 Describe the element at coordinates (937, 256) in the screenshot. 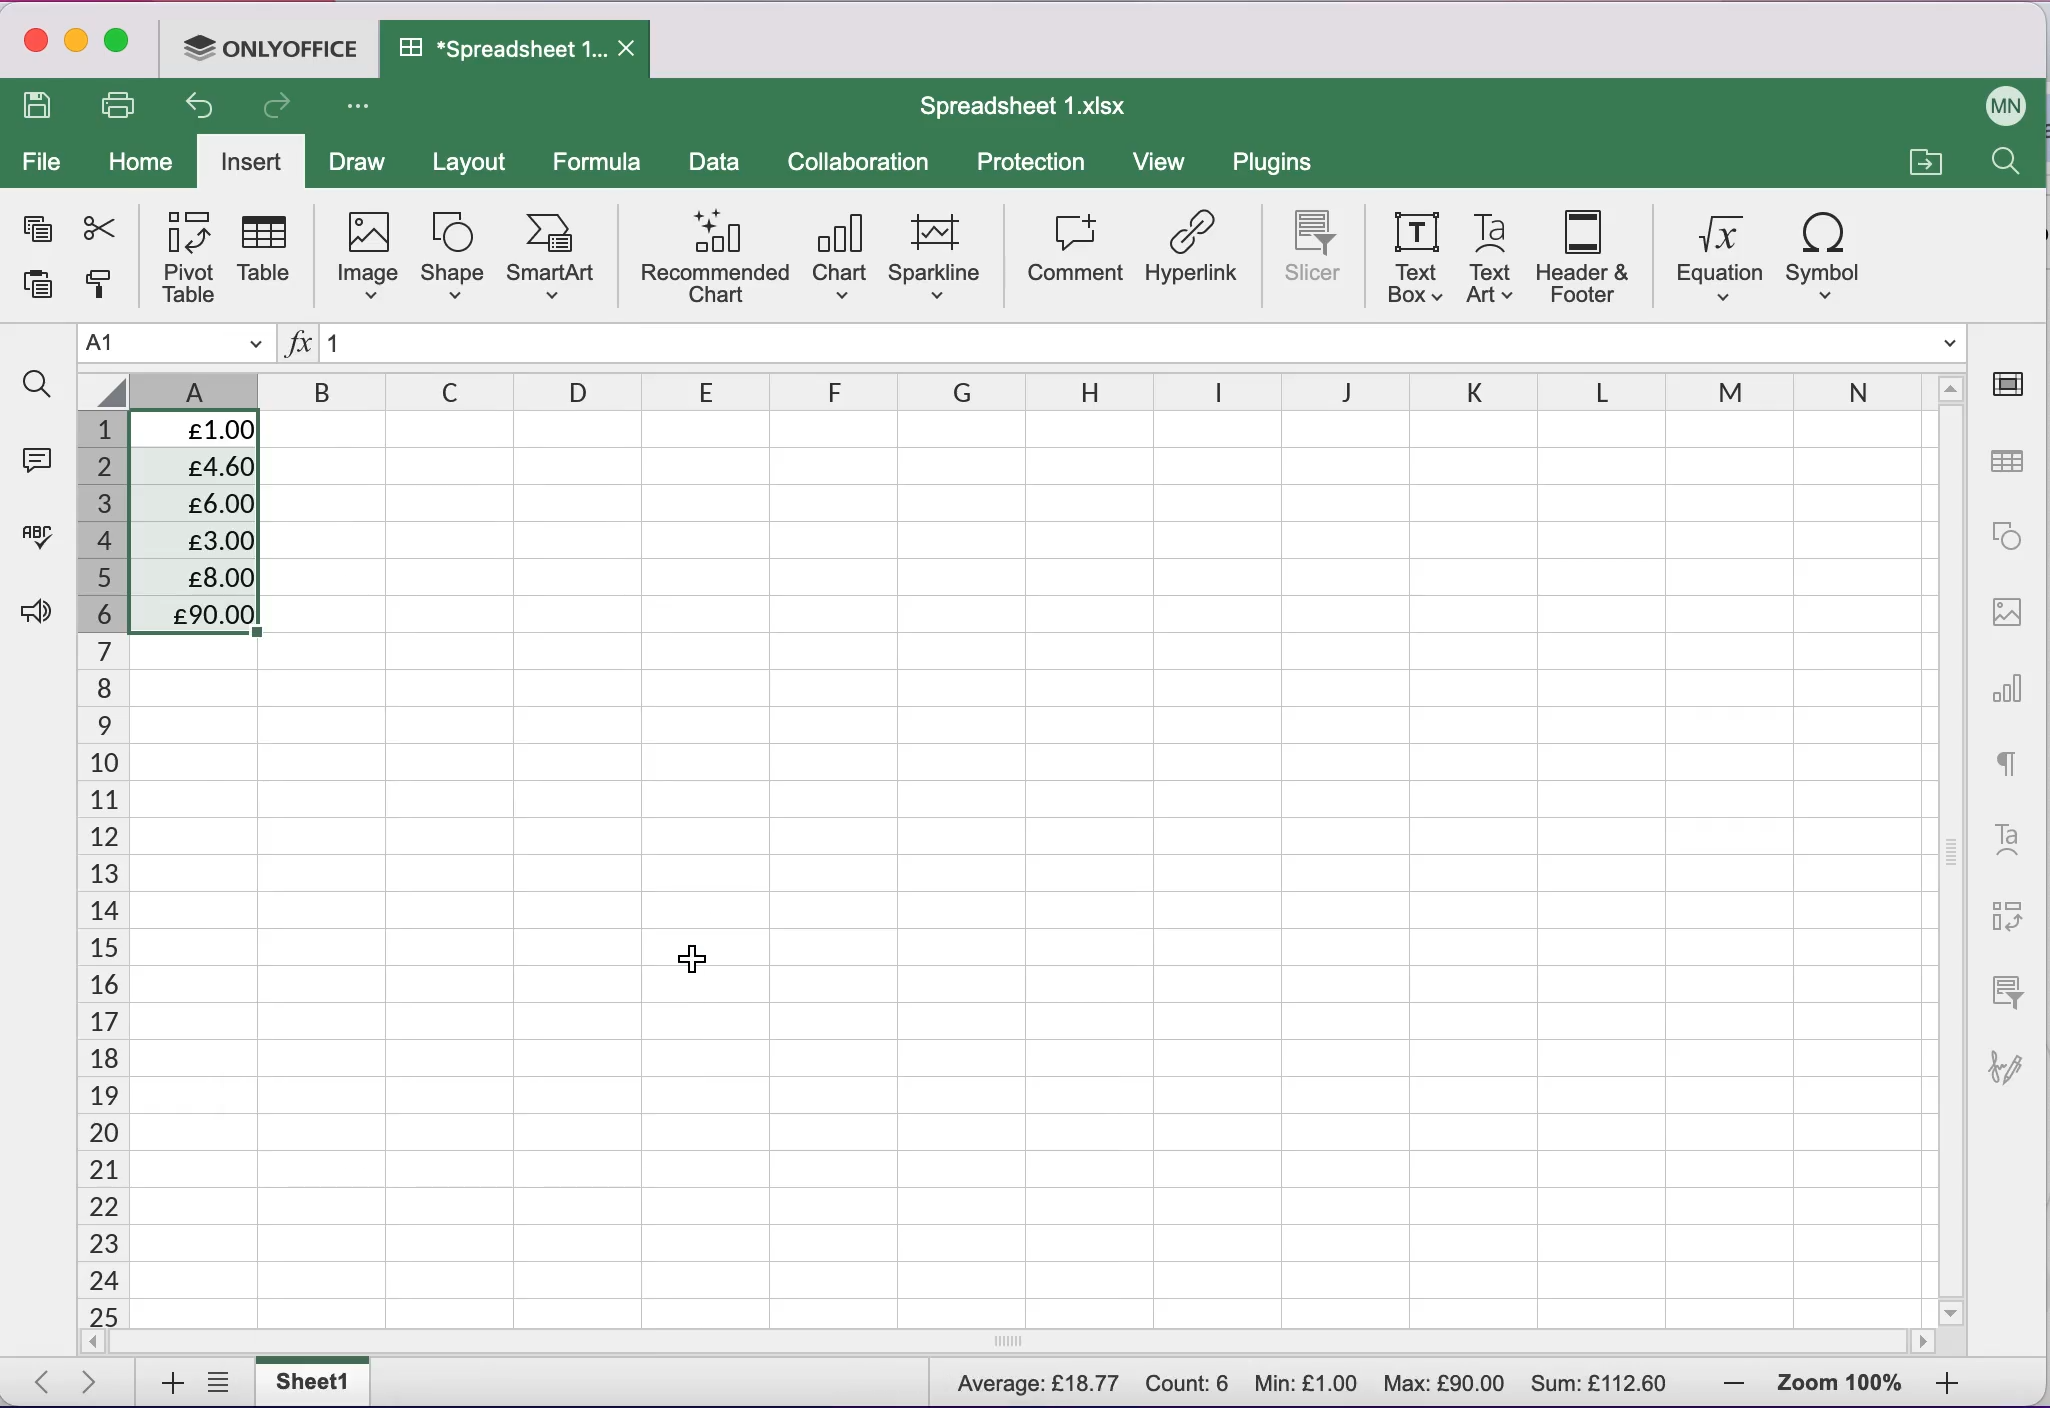

I see `sparkline` at that location.